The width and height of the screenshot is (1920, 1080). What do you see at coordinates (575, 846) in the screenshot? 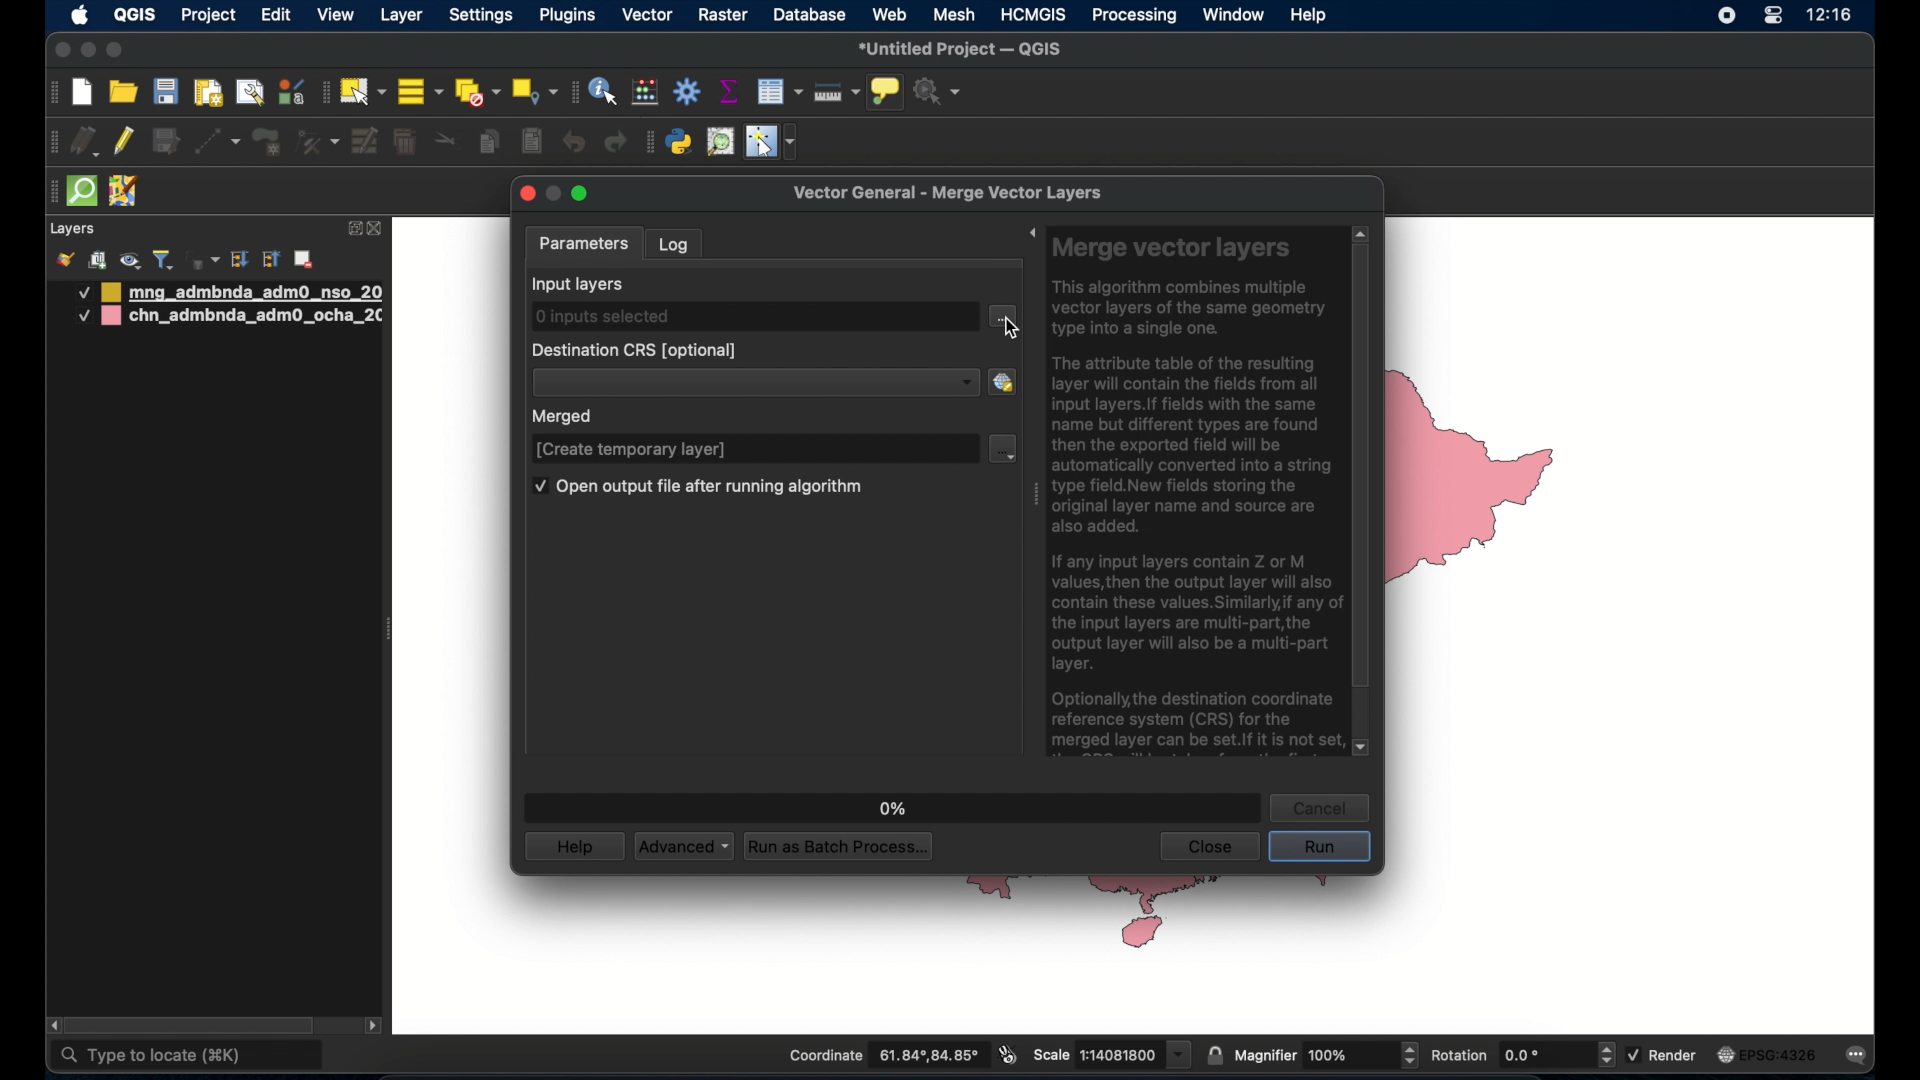
I see `help` at bounding box center [575, 846].